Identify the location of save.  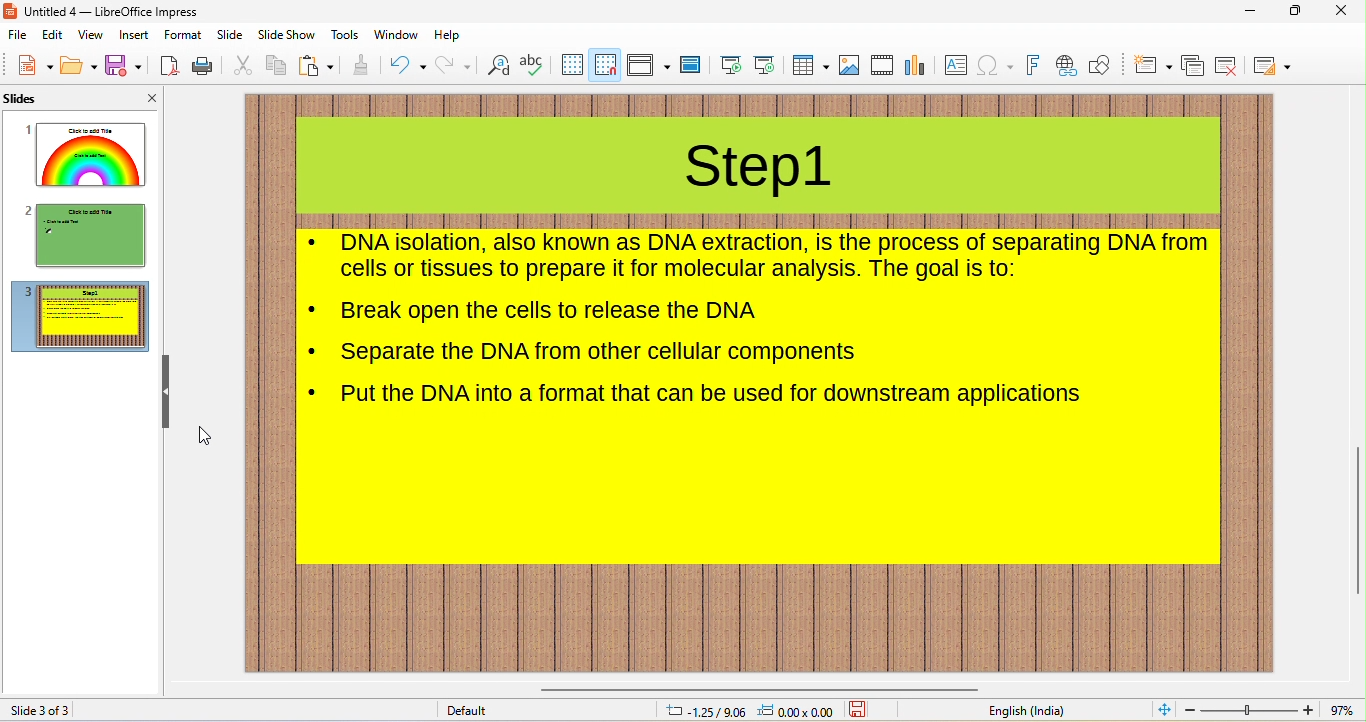
(125, 64).